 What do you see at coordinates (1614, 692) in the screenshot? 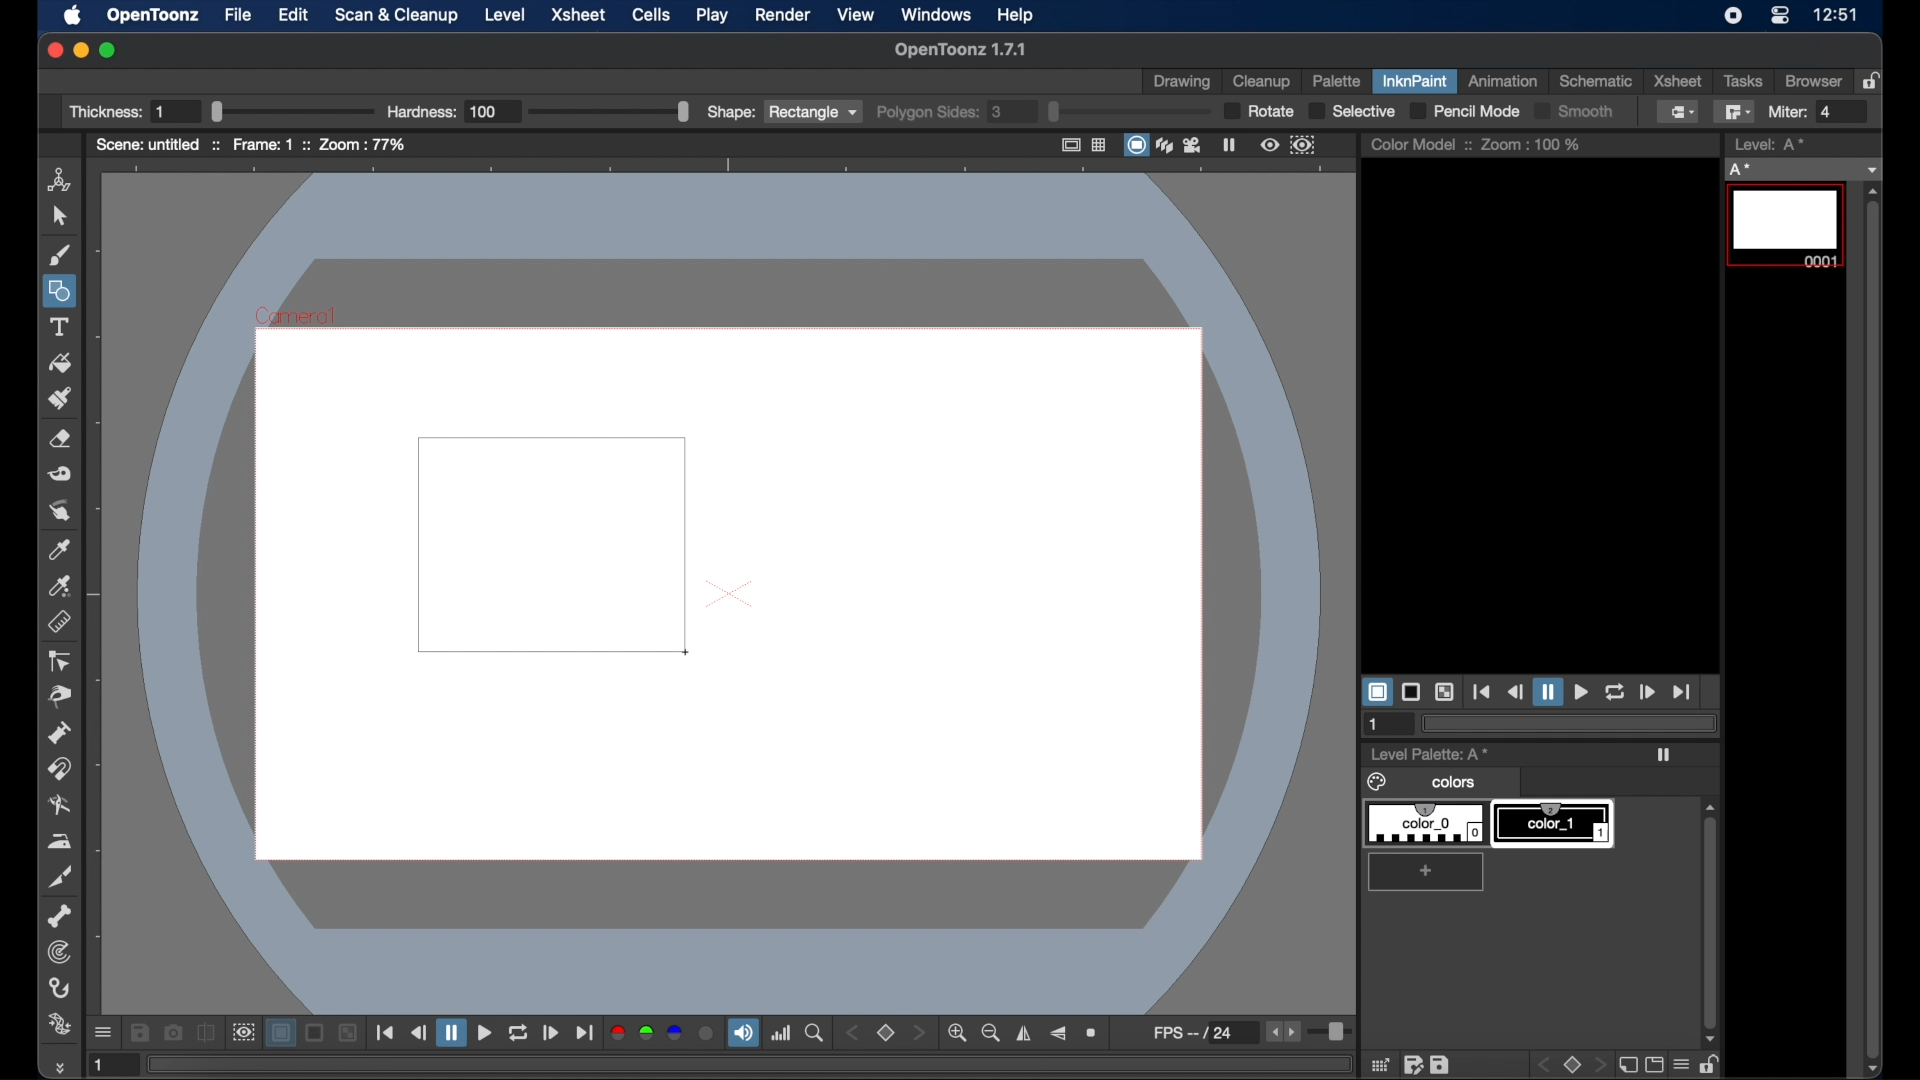
I see `loop` at bounding box center [1614, 692].